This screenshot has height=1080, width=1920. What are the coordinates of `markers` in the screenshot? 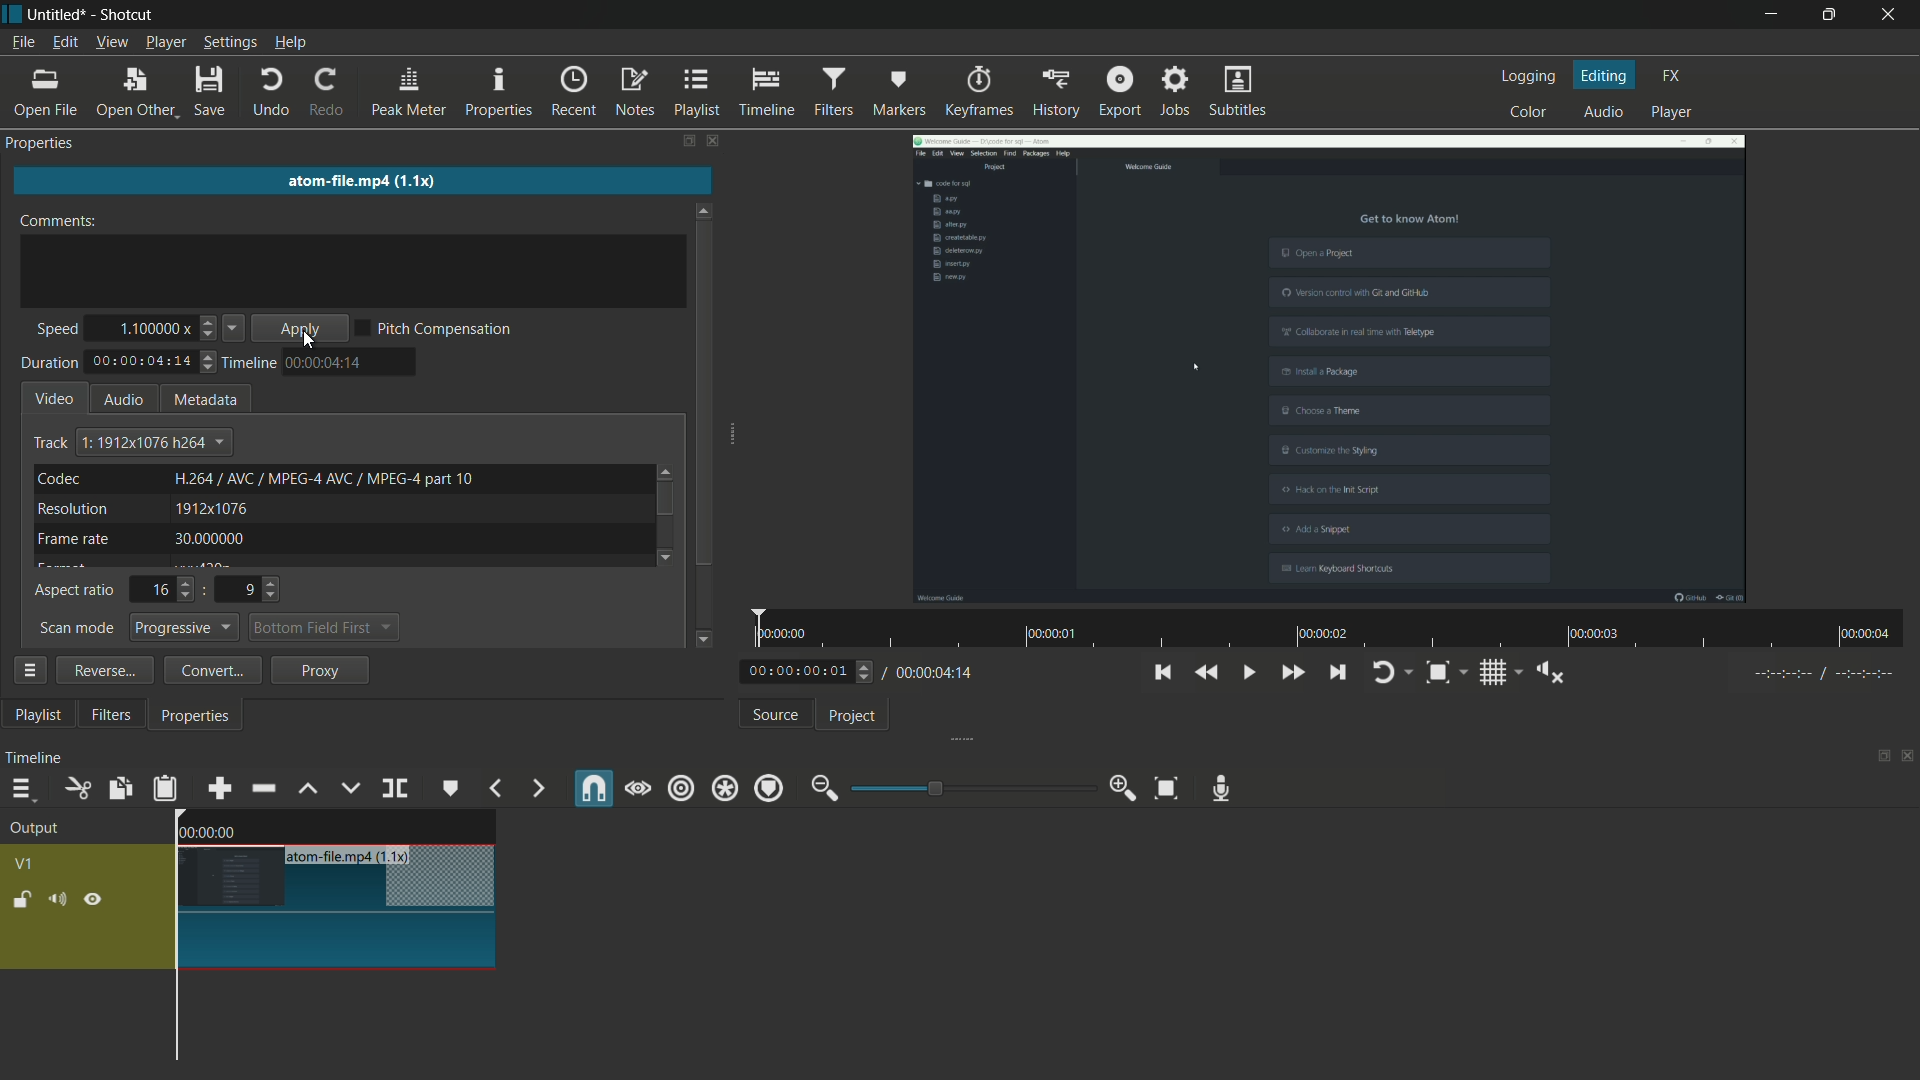 It's located at (901, 91).